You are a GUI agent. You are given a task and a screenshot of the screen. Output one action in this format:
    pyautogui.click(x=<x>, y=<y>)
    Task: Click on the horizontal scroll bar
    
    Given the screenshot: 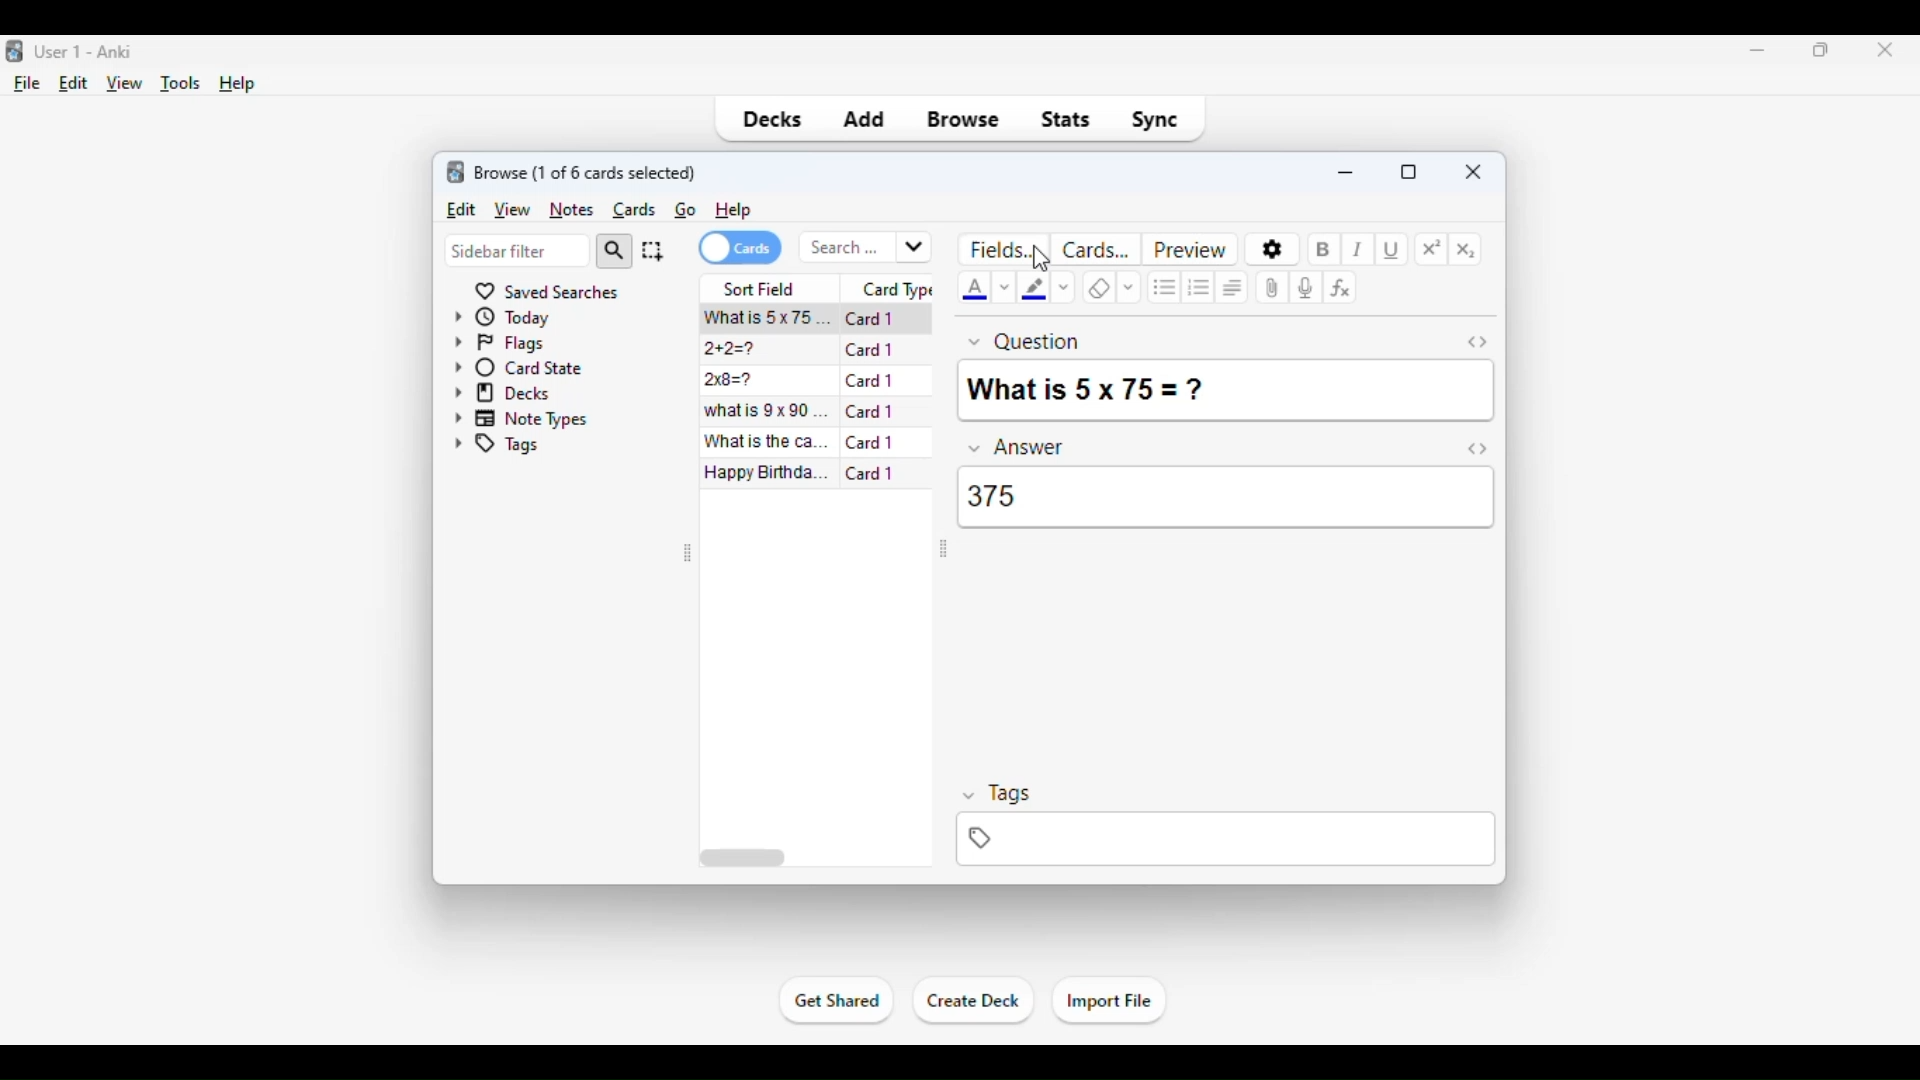 What is the action you would take?
    pyautogui.click(x=745, y=858)
    